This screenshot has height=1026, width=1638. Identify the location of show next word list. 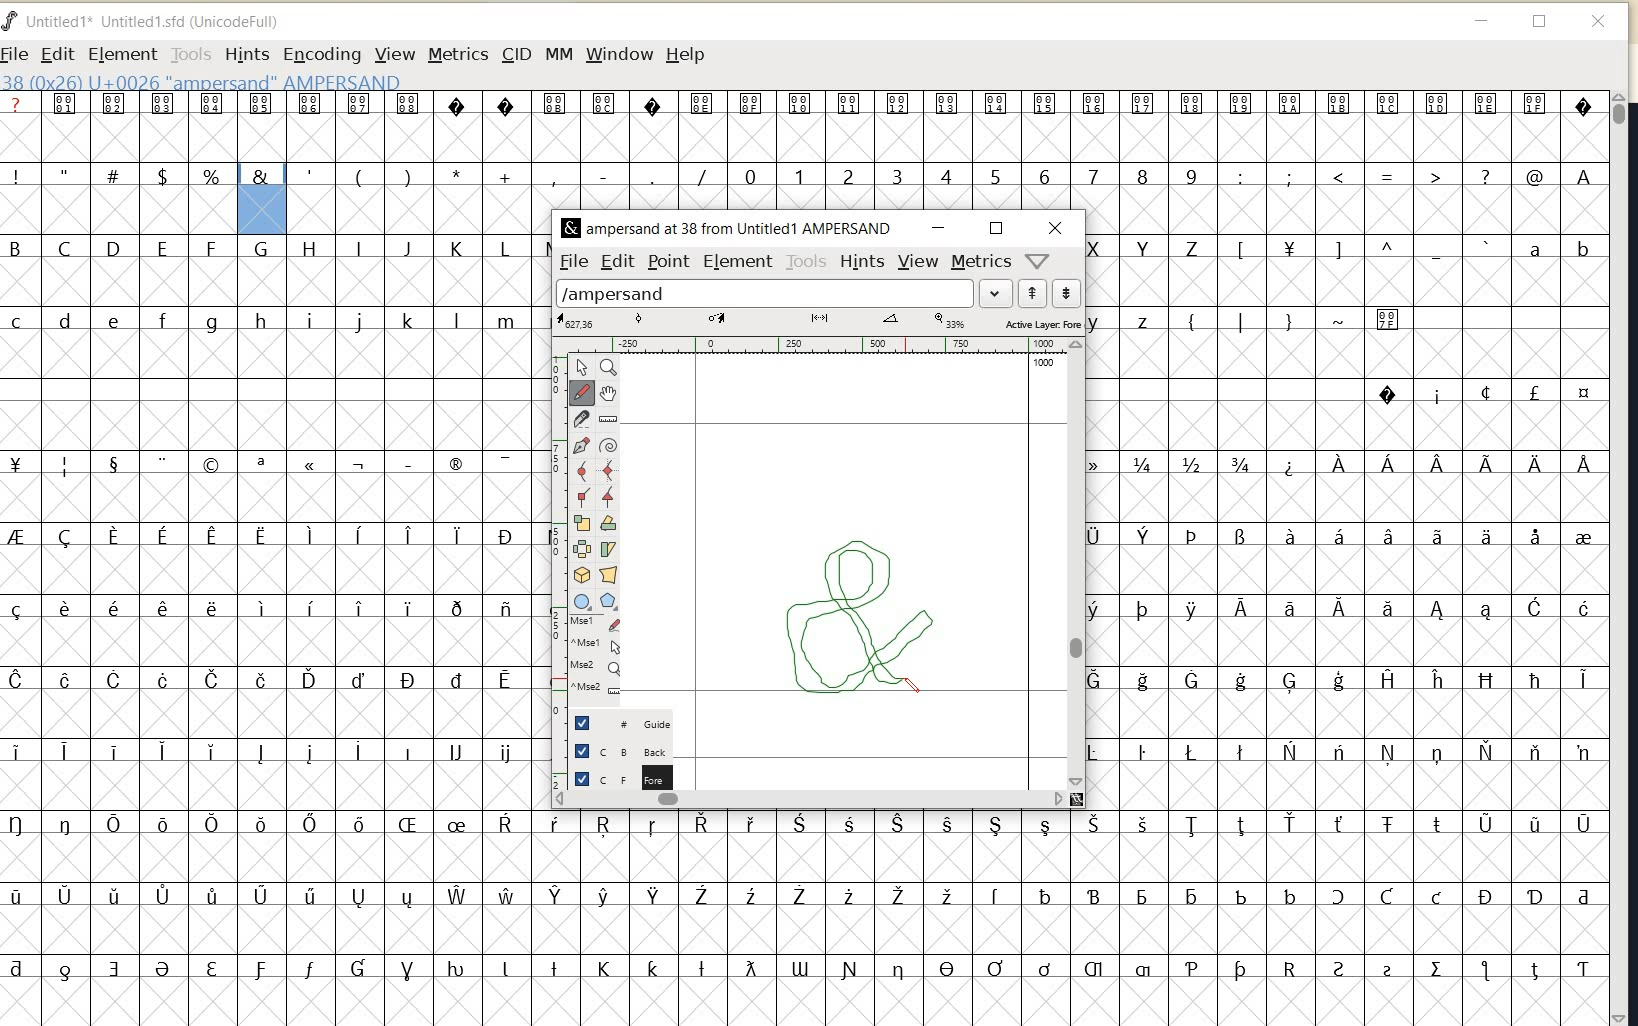
(1066, 294).